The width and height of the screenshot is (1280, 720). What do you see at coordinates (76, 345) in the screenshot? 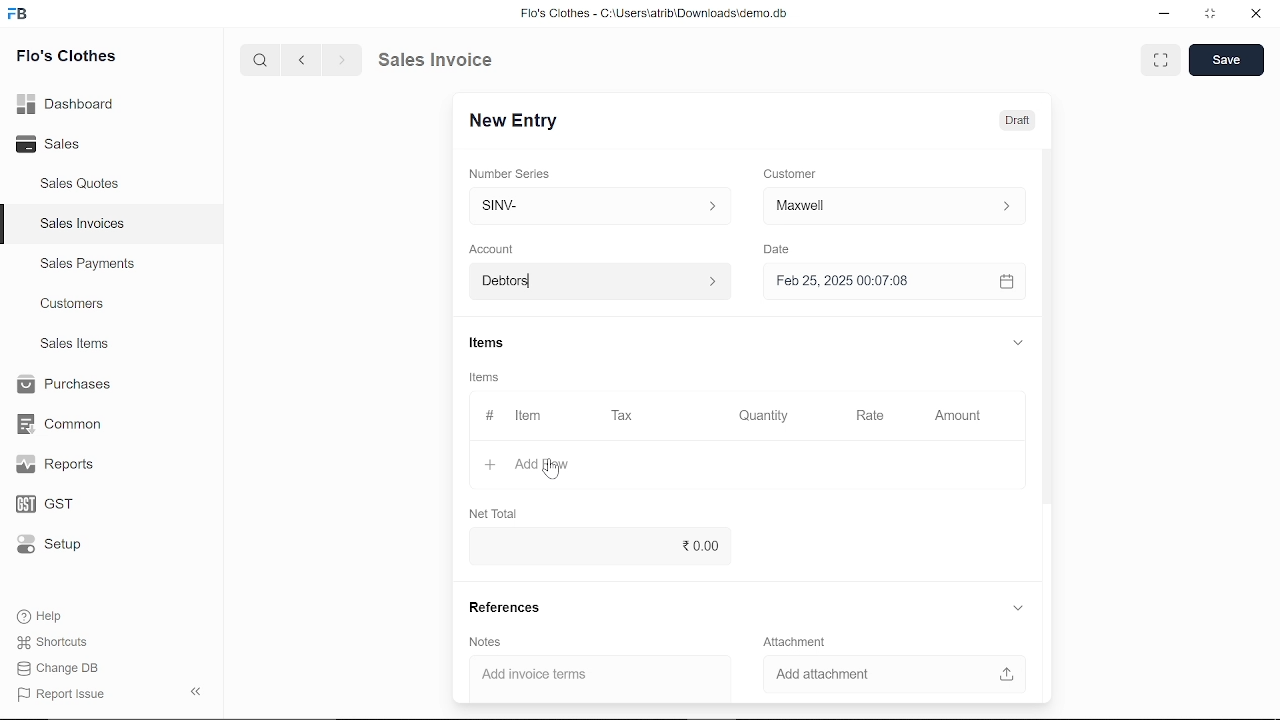
I see `Sales Items.` at bounding box center [76, 345].